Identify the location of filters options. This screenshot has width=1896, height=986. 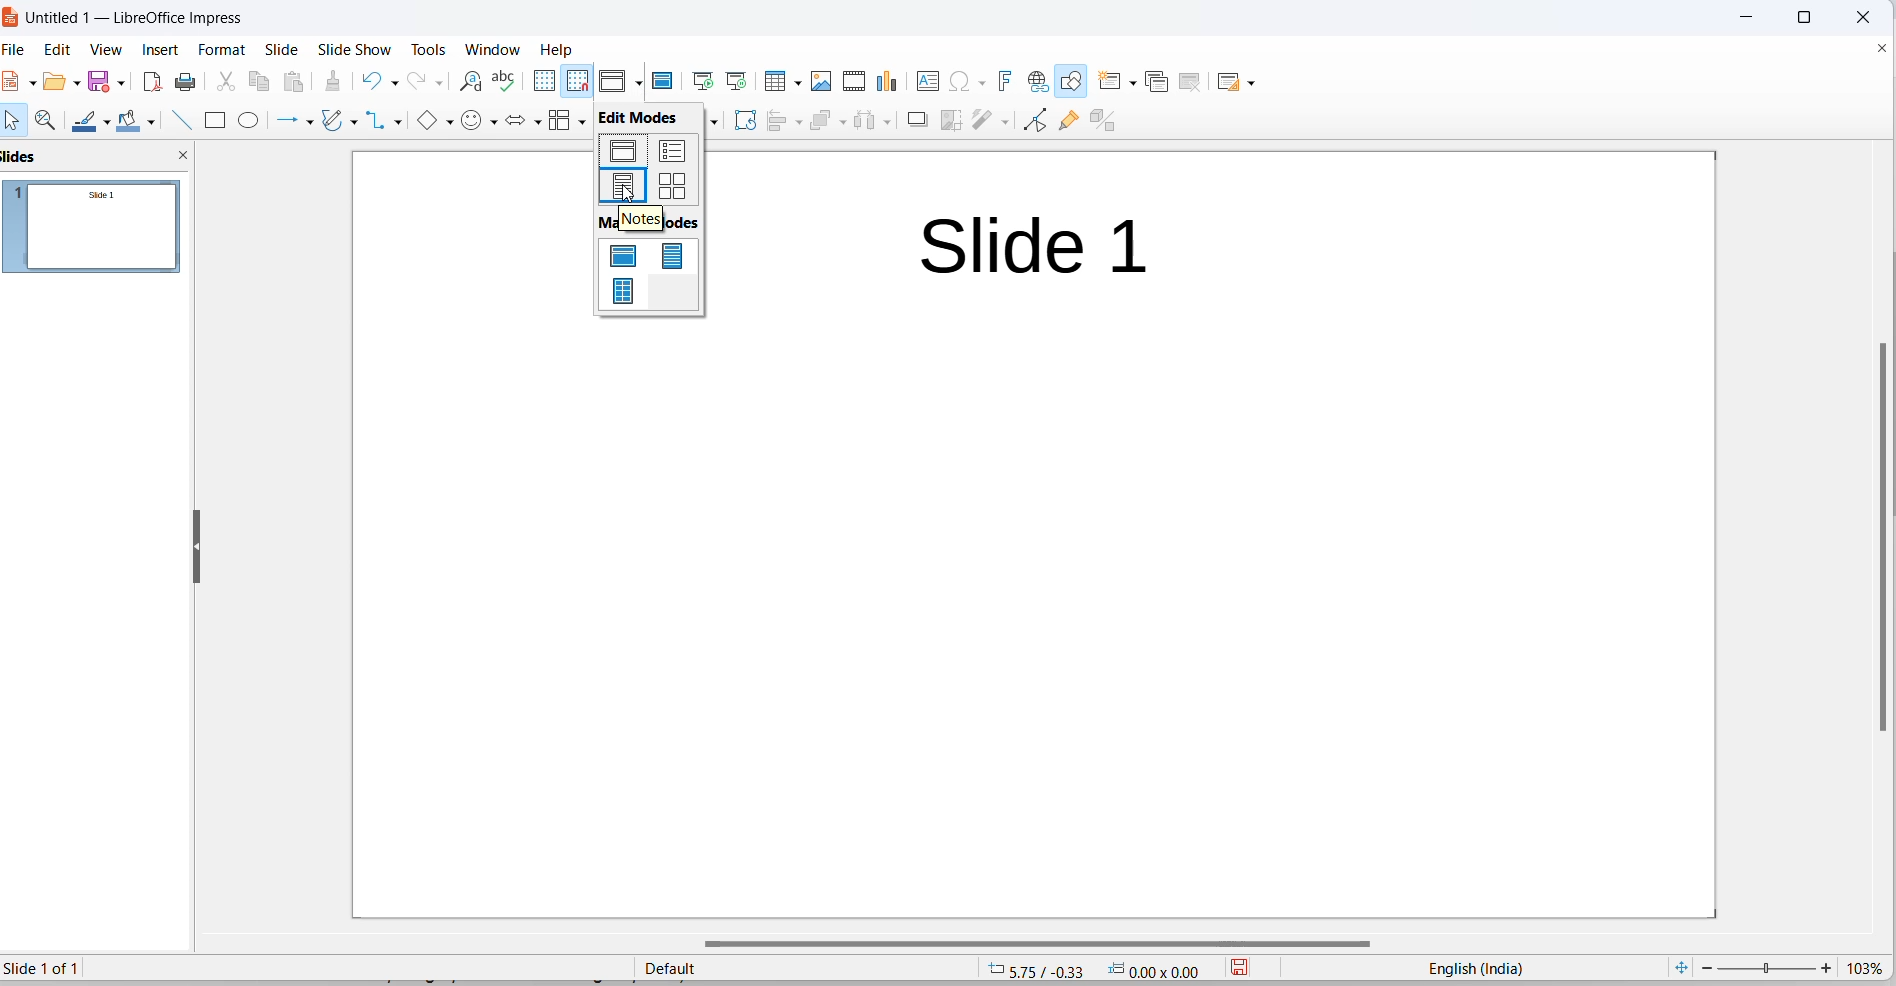
(1003, 123).